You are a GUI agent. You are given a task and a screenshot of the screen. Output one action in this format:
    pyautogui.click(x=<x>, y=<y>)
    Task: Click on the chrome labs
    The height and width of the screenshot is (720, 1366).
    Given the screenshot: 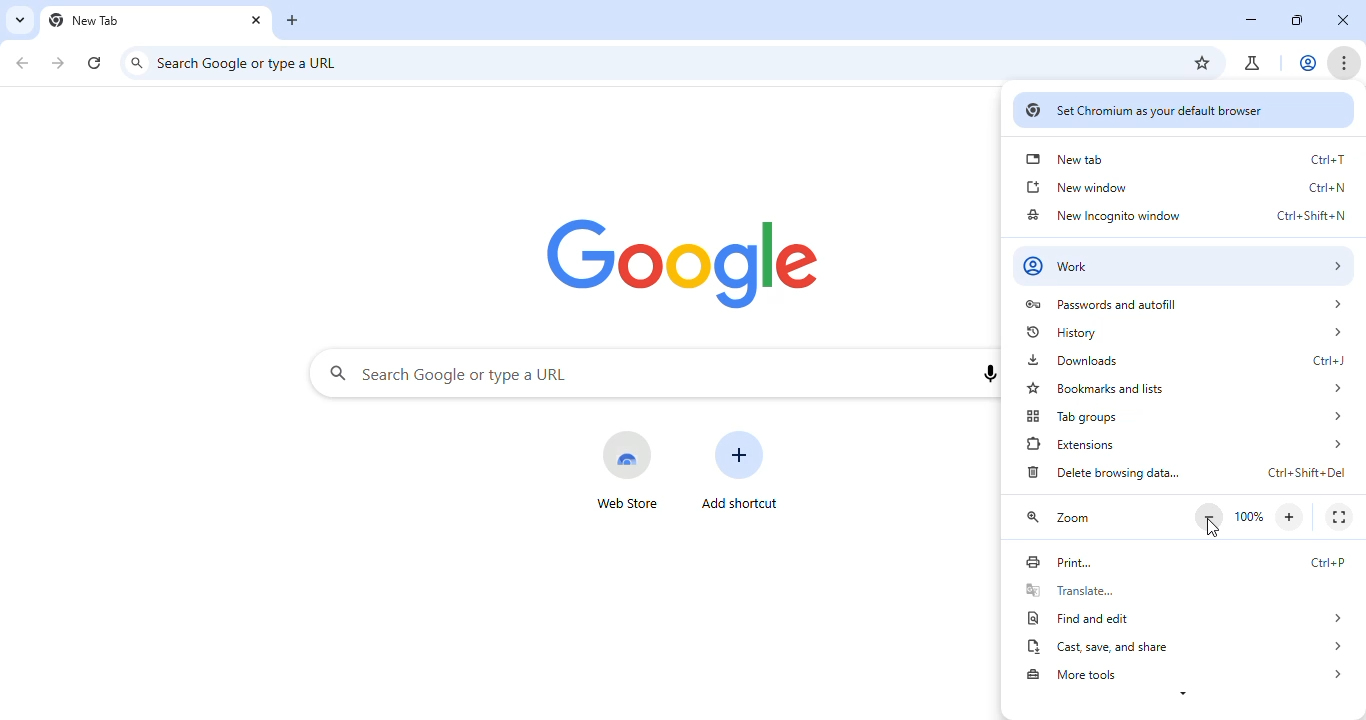 What is the action you would take?
    pyautogui.click(x=1254, y=63)
    